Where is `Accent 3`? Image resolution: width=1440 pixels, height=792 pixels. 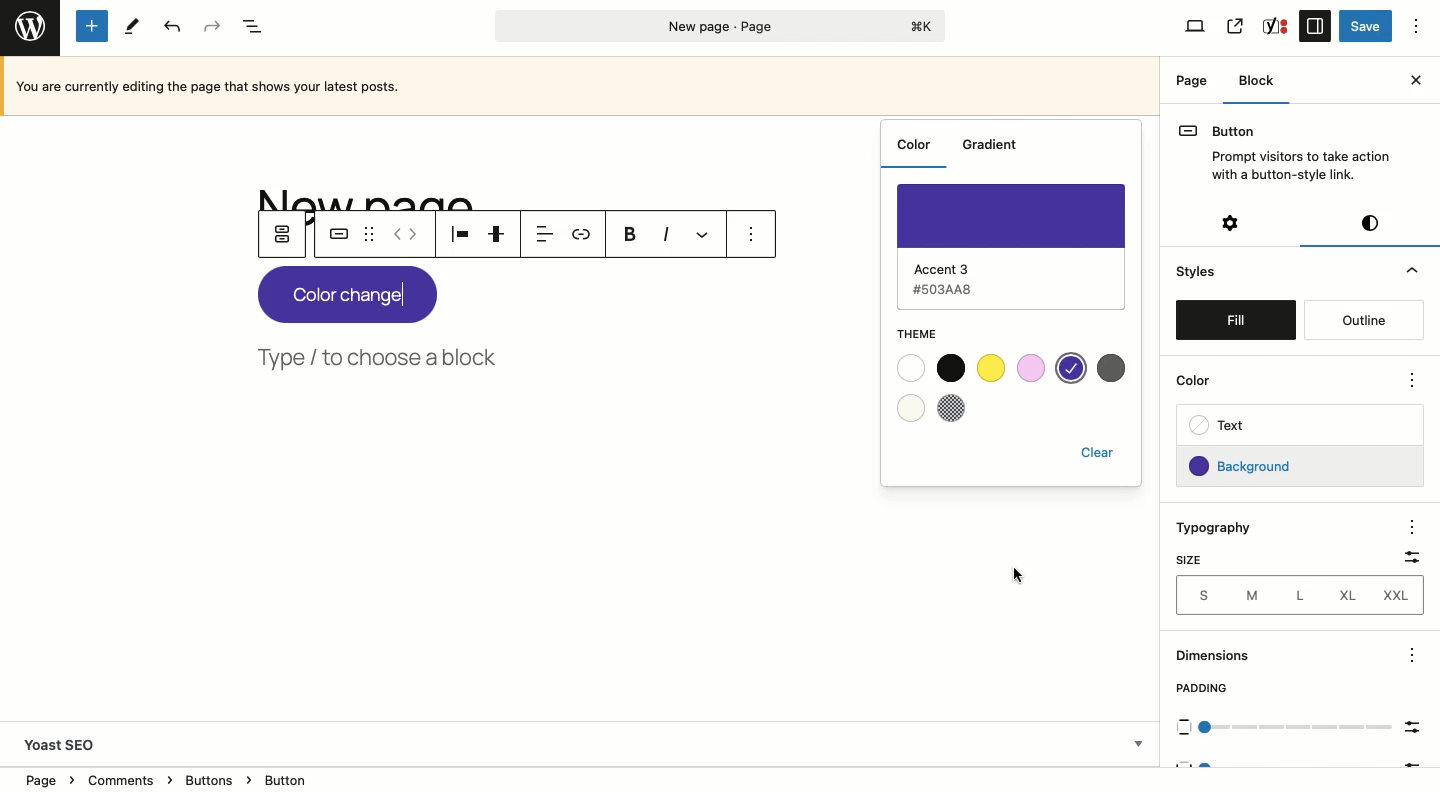 Accent 3 is located at coordinates (947, 280).